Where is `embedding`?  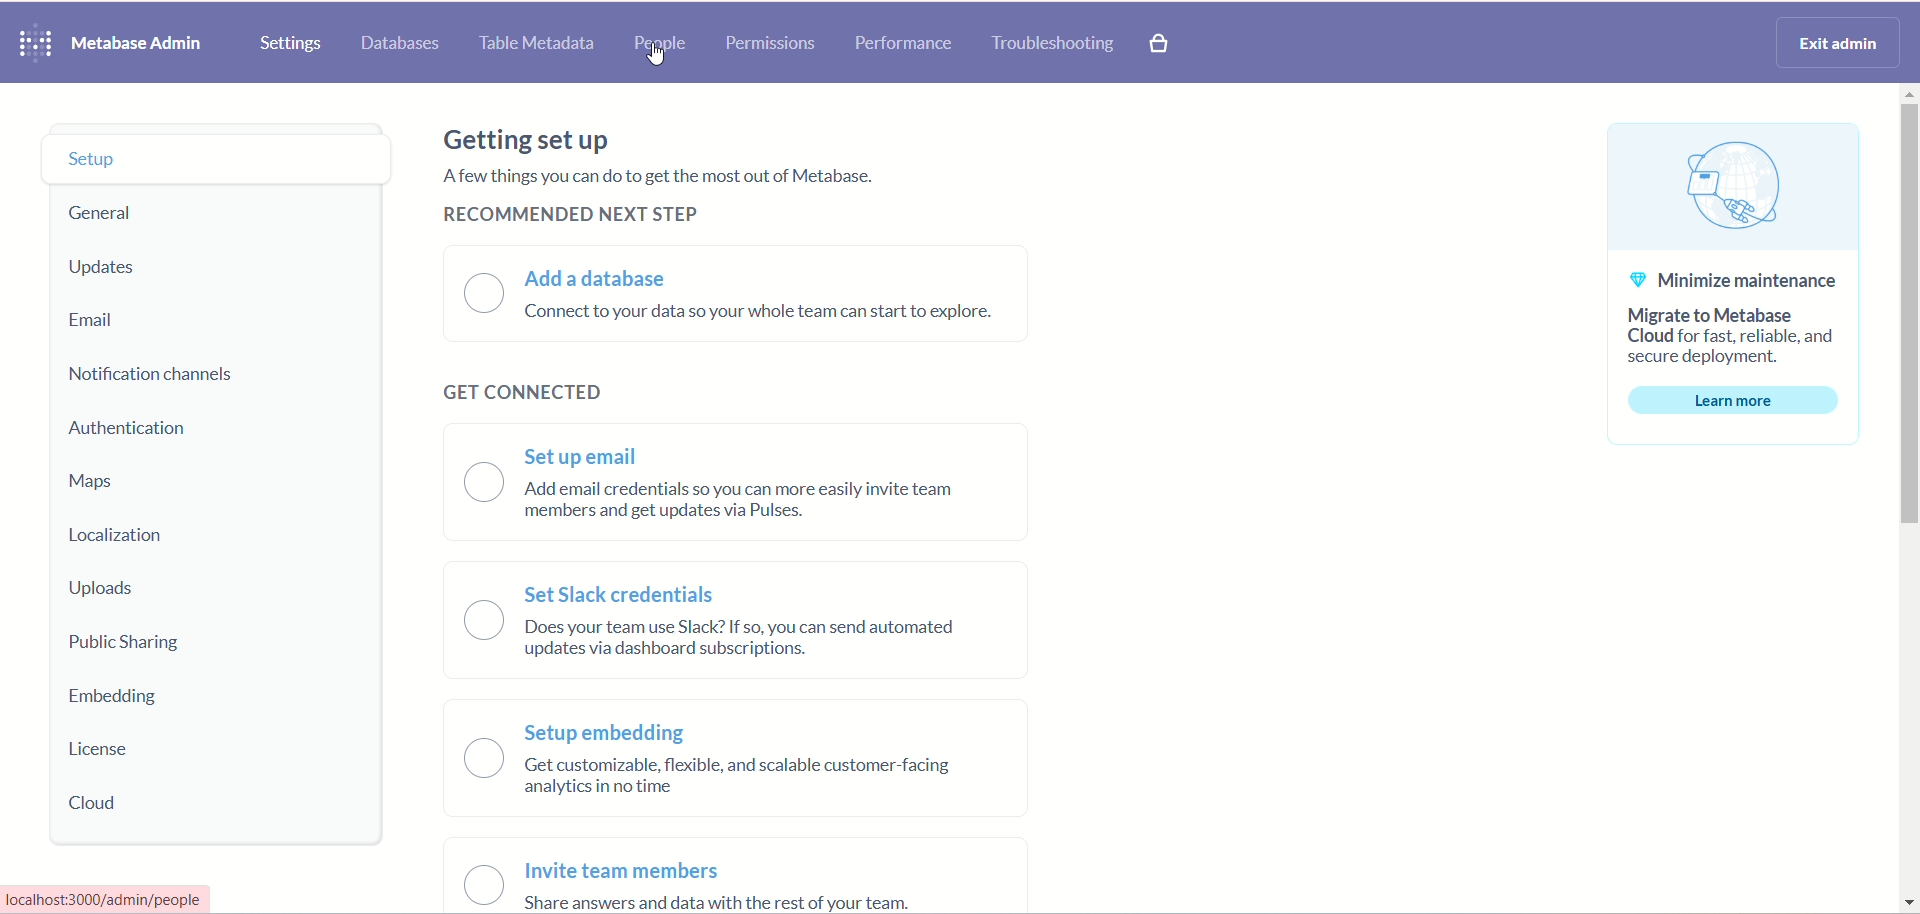
embedding is located at coordinates (118, 701).